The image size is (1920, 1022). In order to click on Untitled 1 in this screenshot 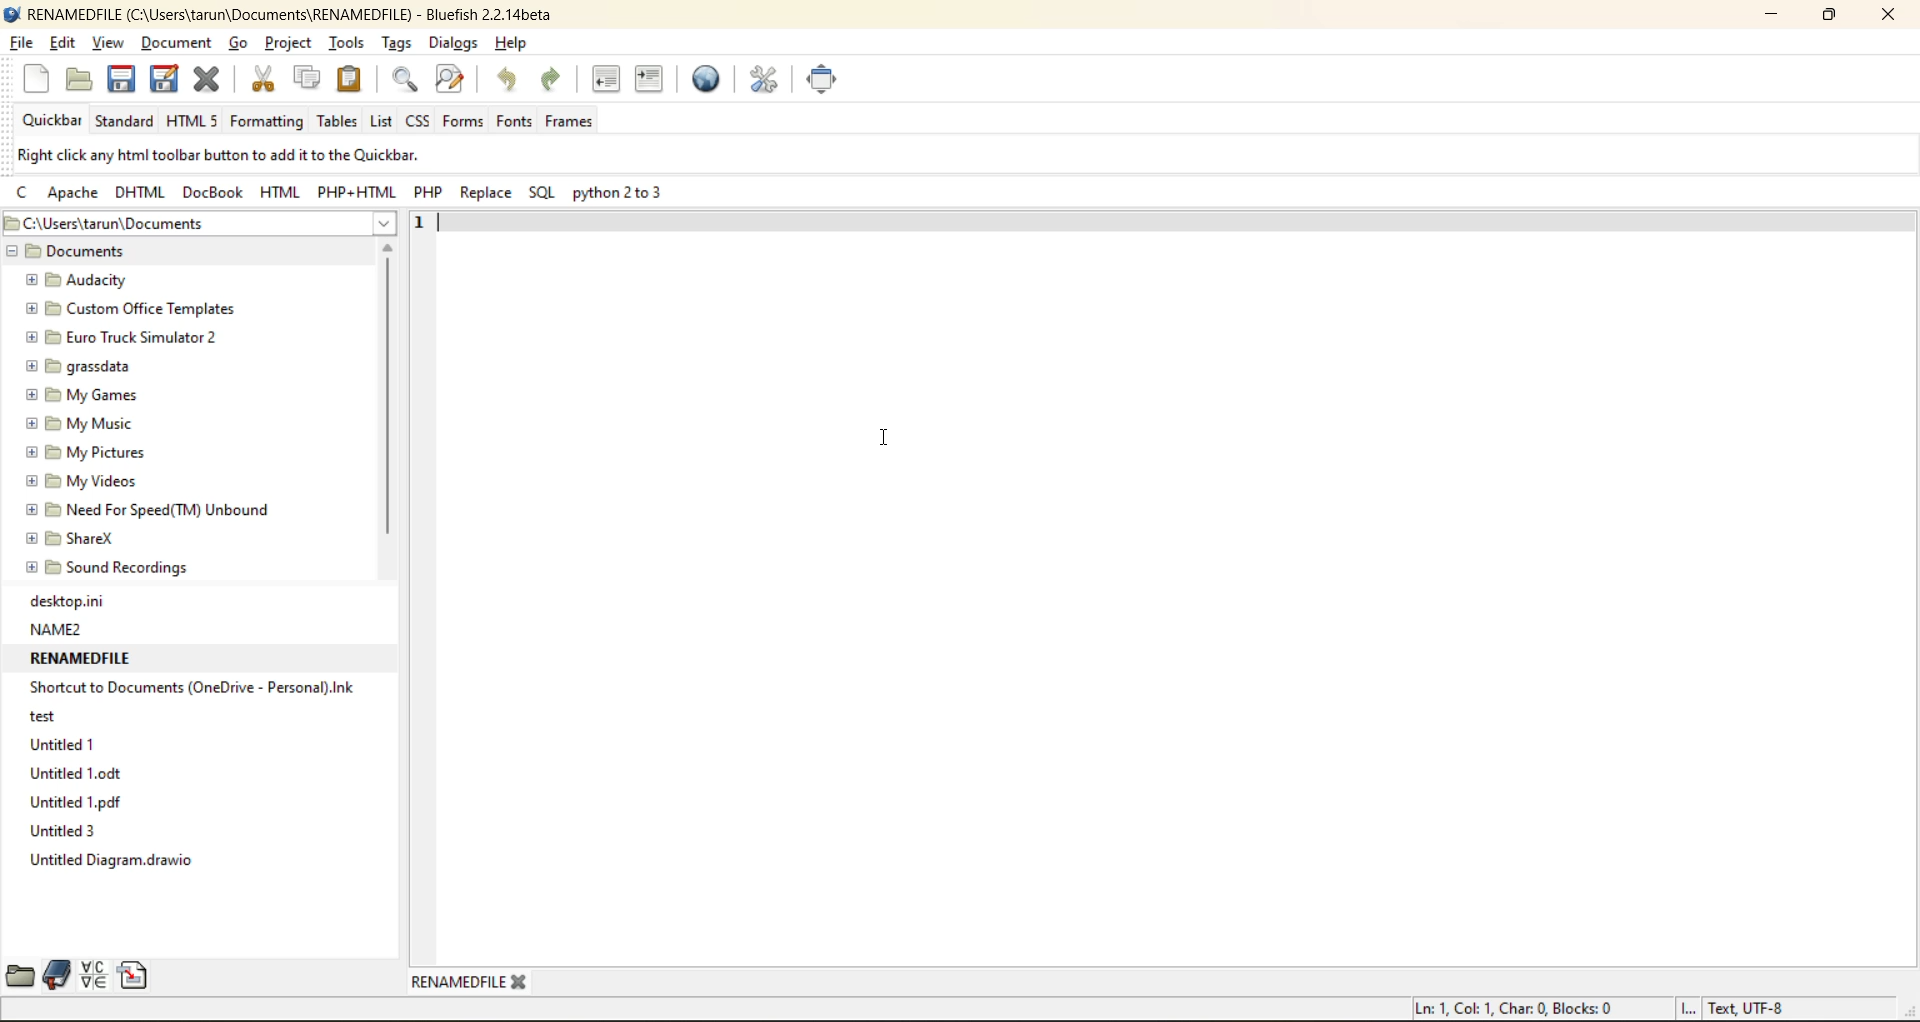, I will do `click(71, 745)`.